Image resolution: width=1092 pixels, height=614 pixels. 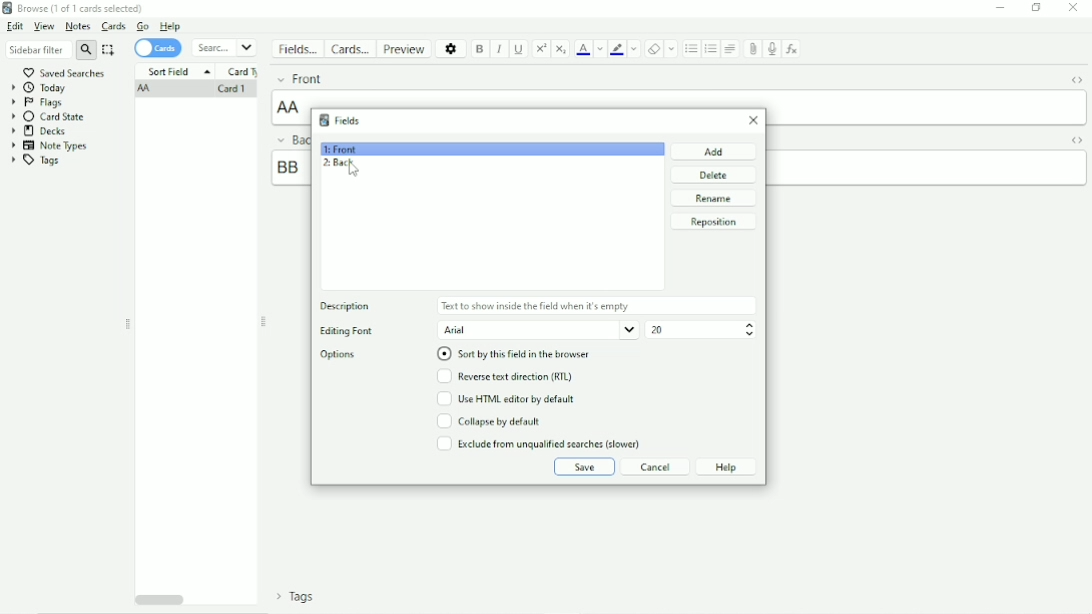 I want to click on Help, so click(x=170, y=26).